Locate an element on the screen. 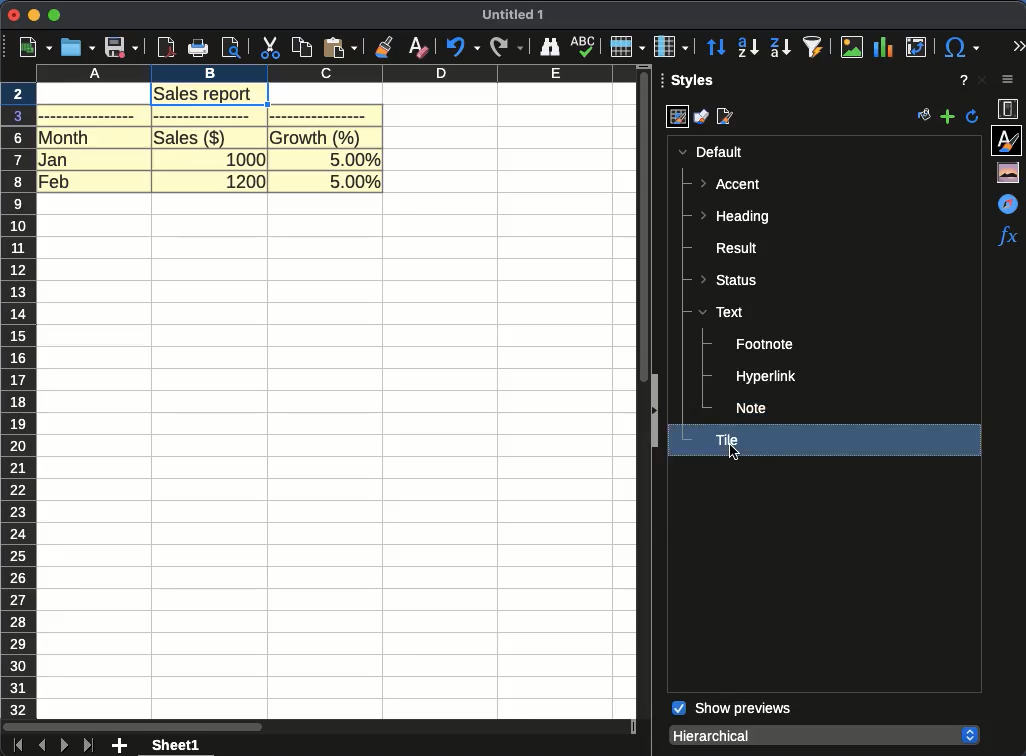 The height and width of the screenshot is (756, 1026). add new style is located at coordinates (947, 117).